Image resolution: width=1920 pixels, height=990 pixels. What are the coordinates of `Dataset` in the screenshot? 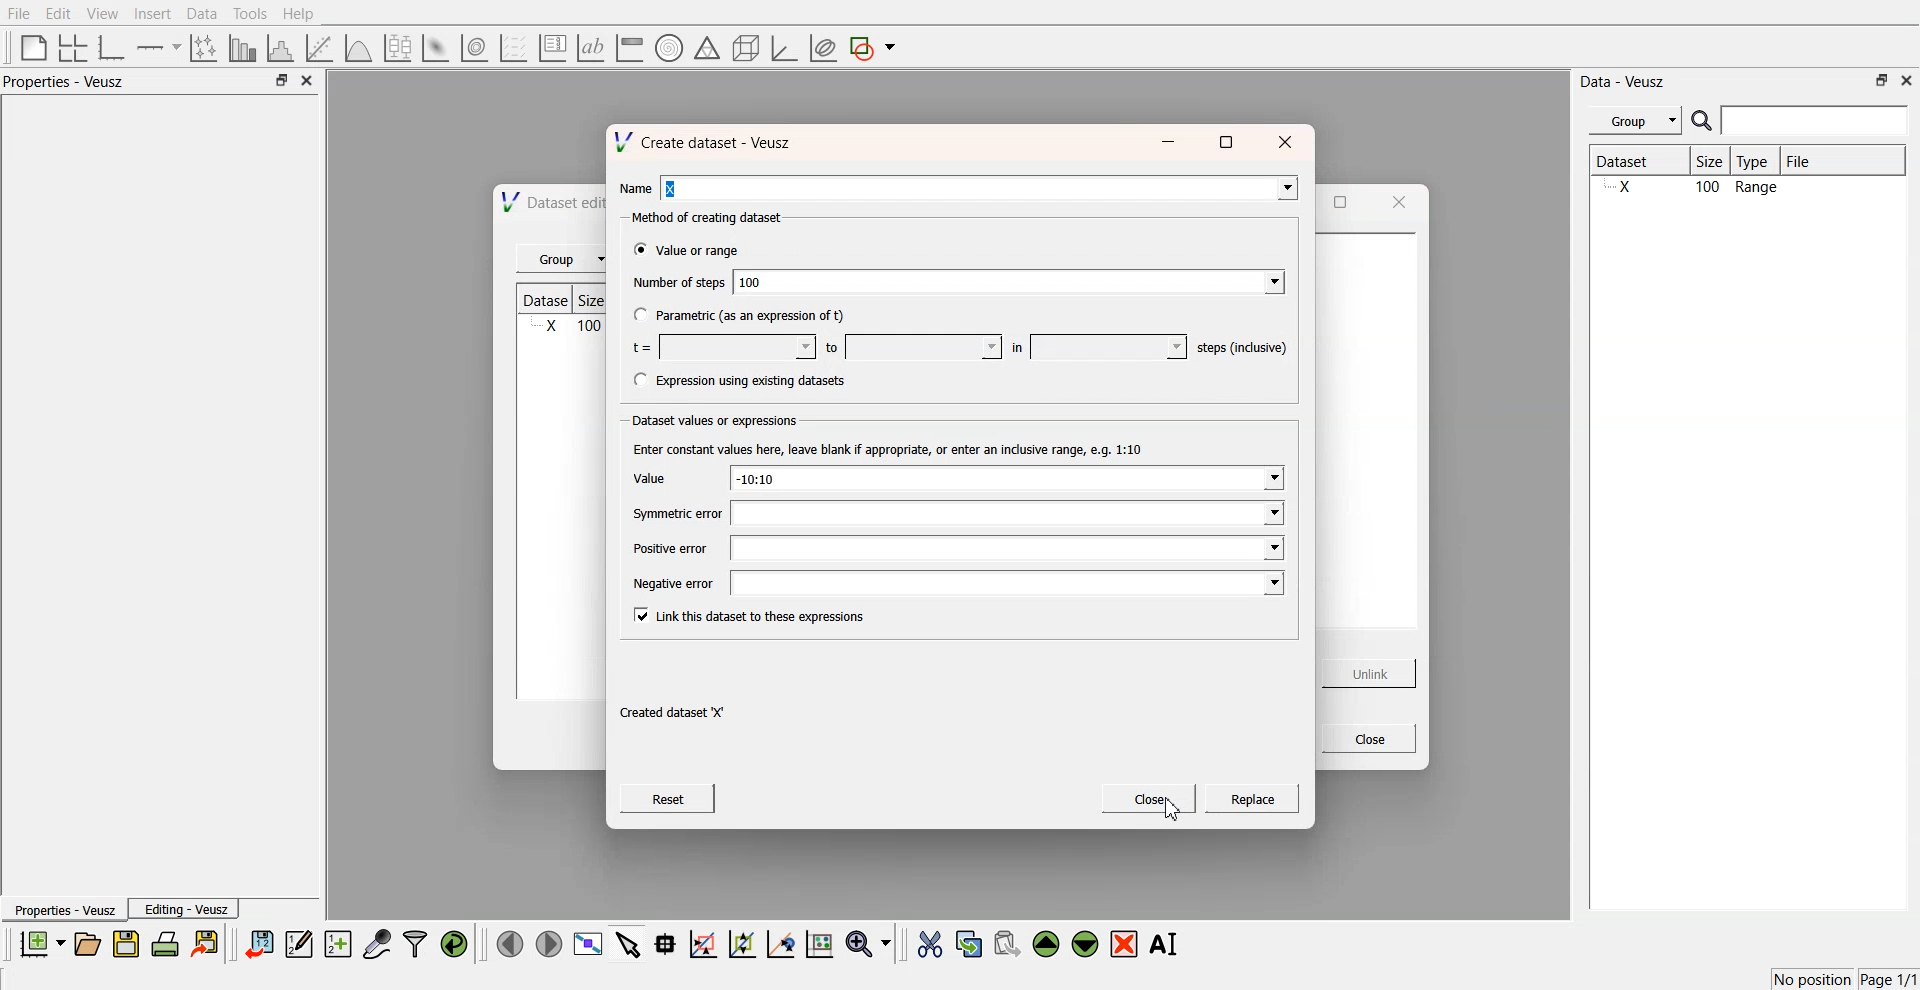 It's located at (549, 298).